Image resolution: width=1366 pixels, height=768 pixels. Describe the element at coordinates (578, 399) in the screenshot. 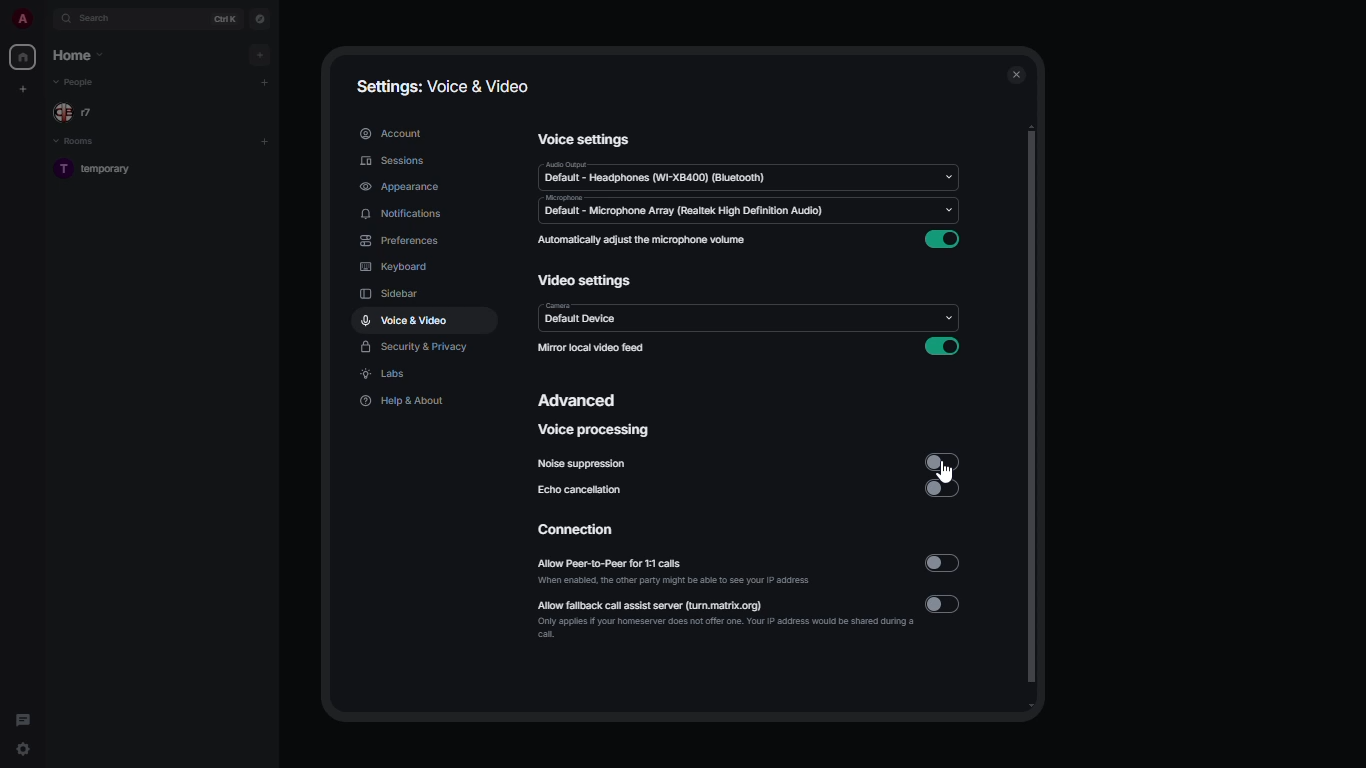

I see `advanced` at that location.